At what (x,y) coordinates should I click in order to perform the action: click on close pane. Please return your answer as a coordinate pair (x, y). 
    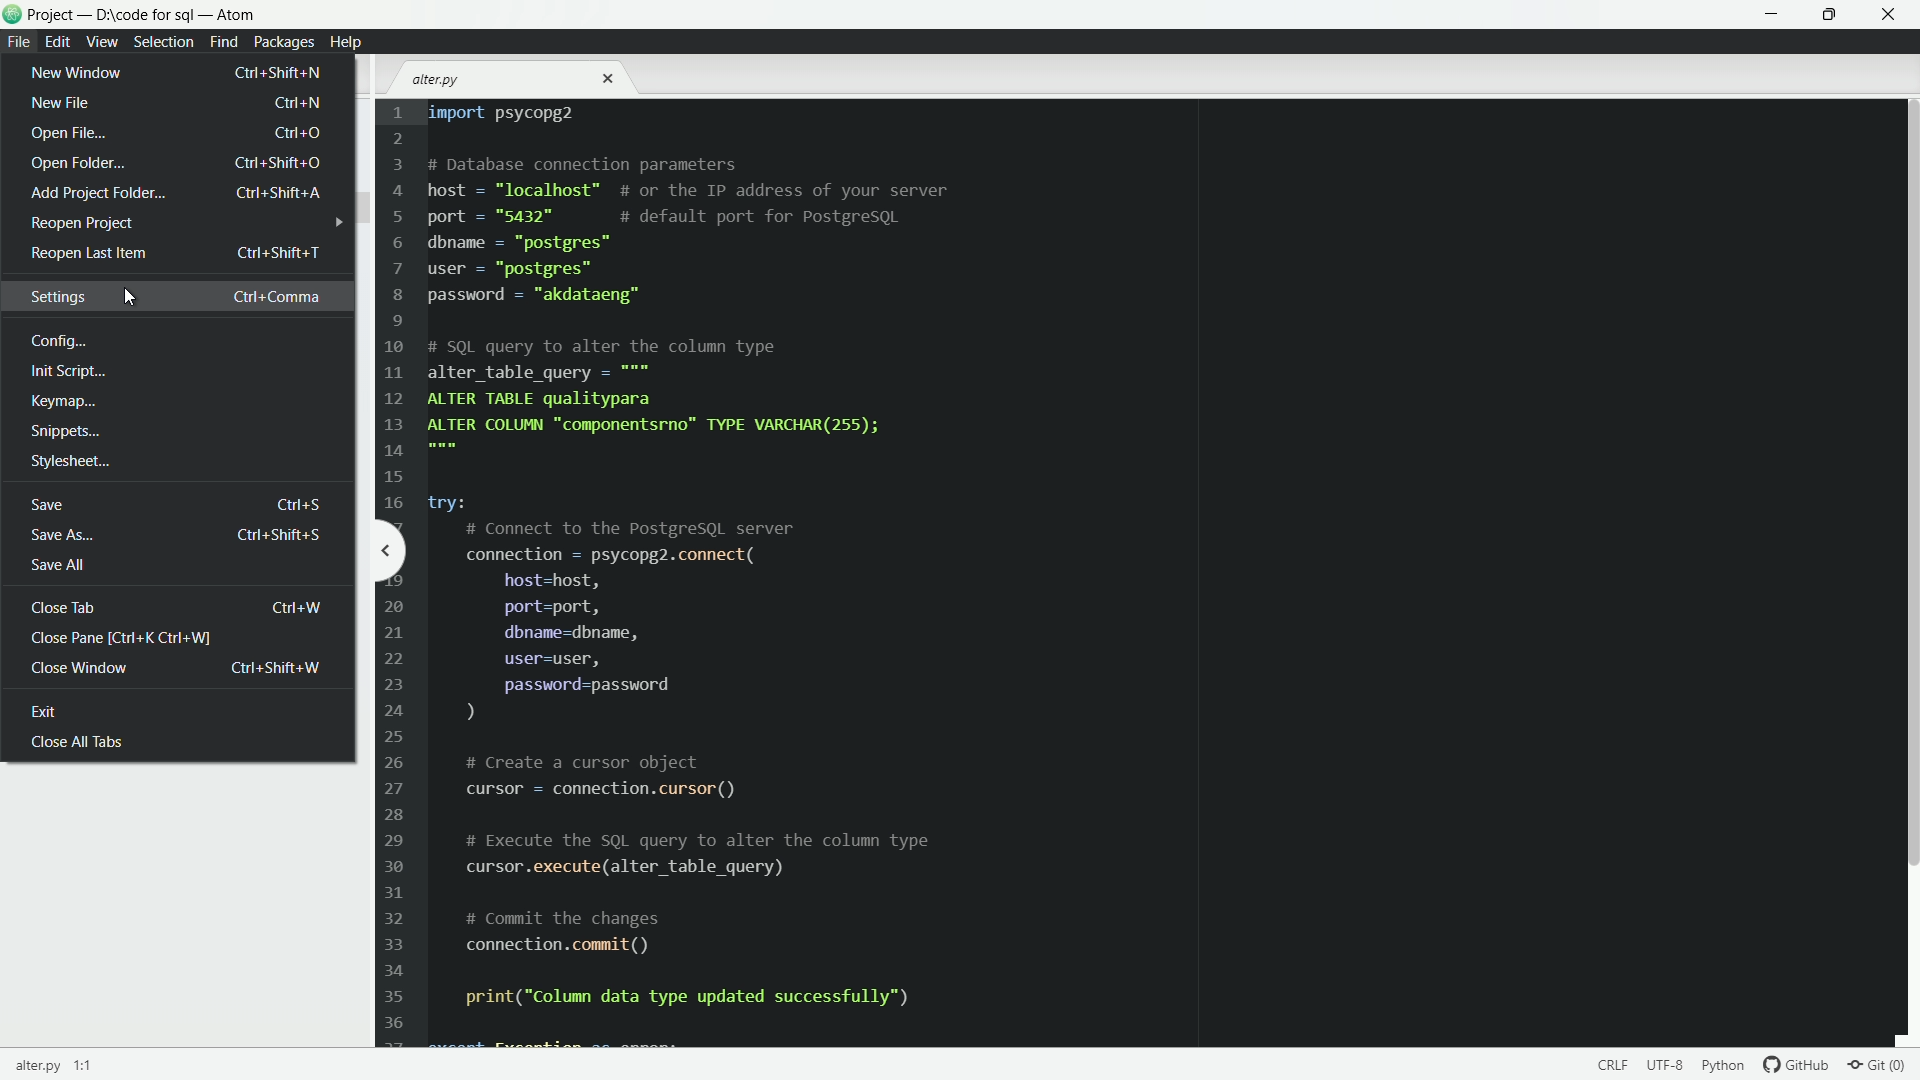
    Looking at the image, I should click on (121, 639).